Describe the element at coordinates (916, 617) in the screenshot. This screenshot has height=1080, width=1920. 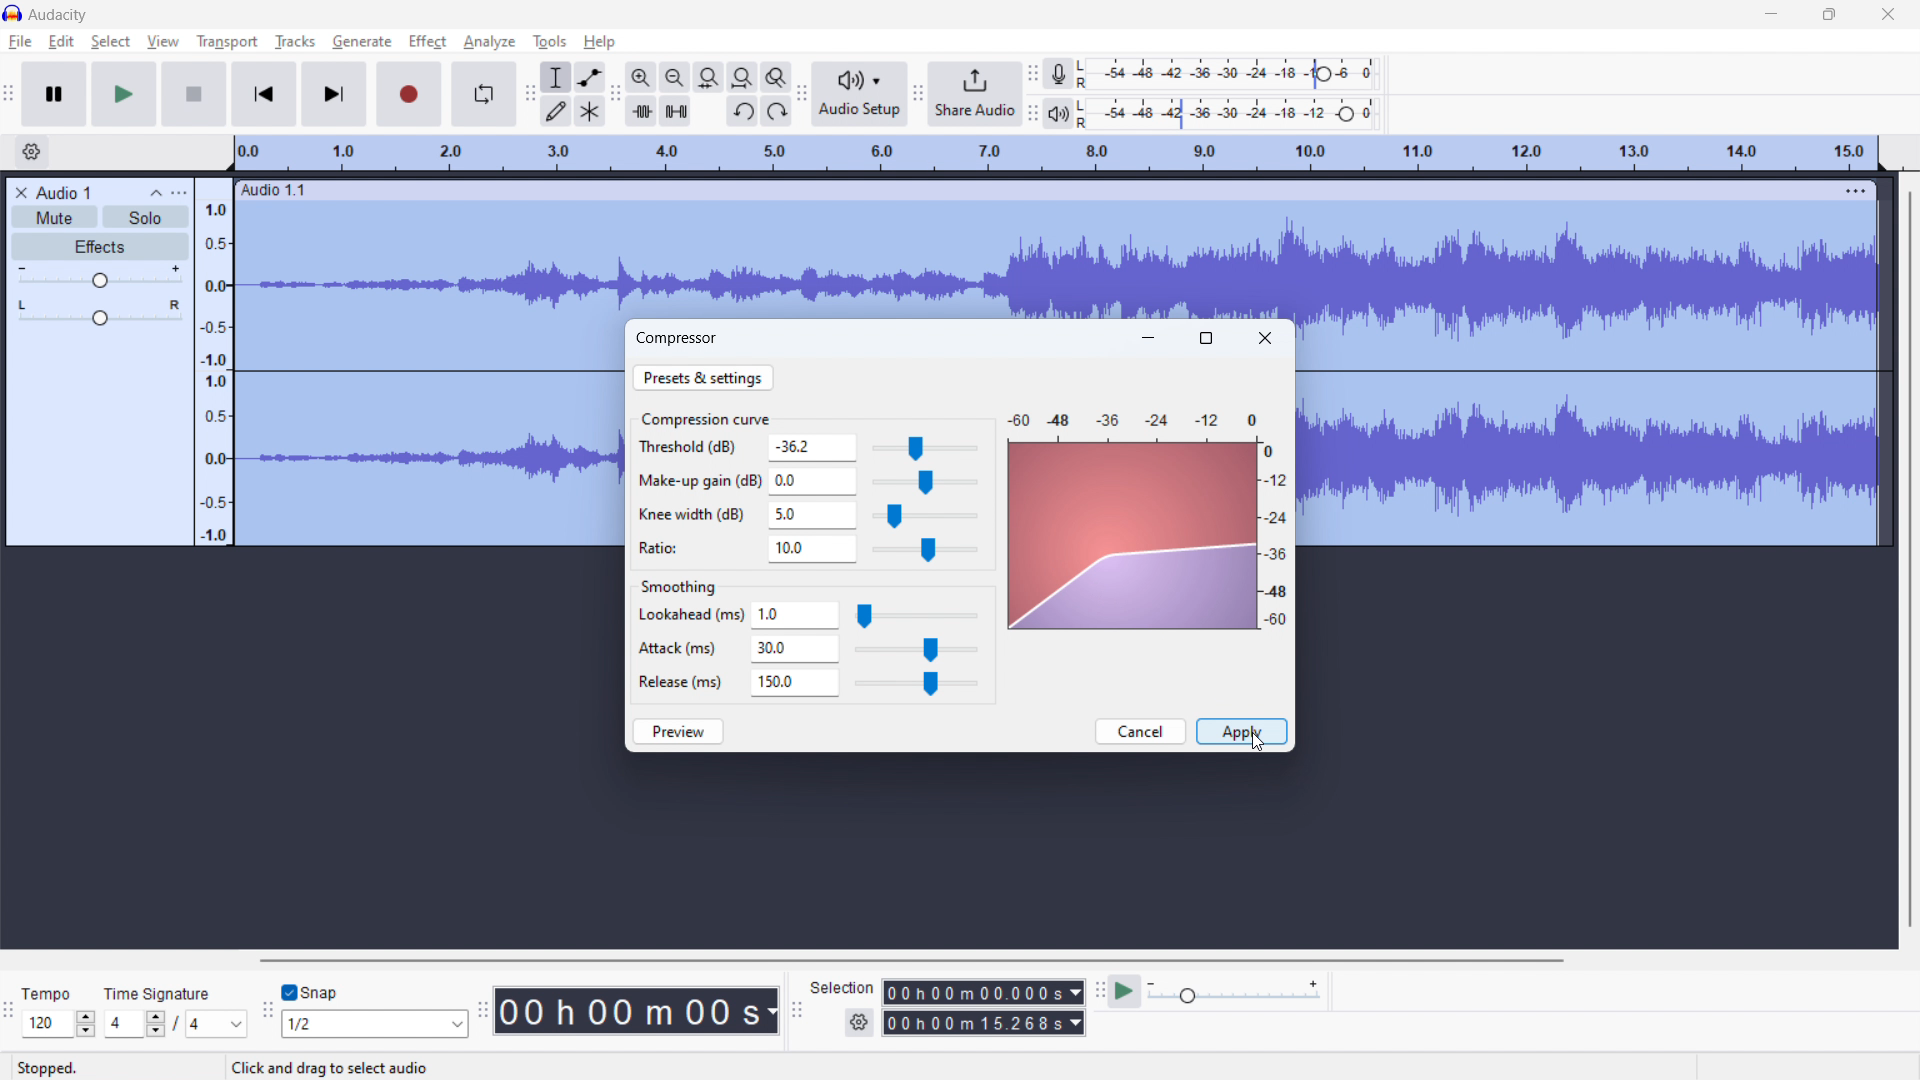
I see `lookahead slider` at that location.